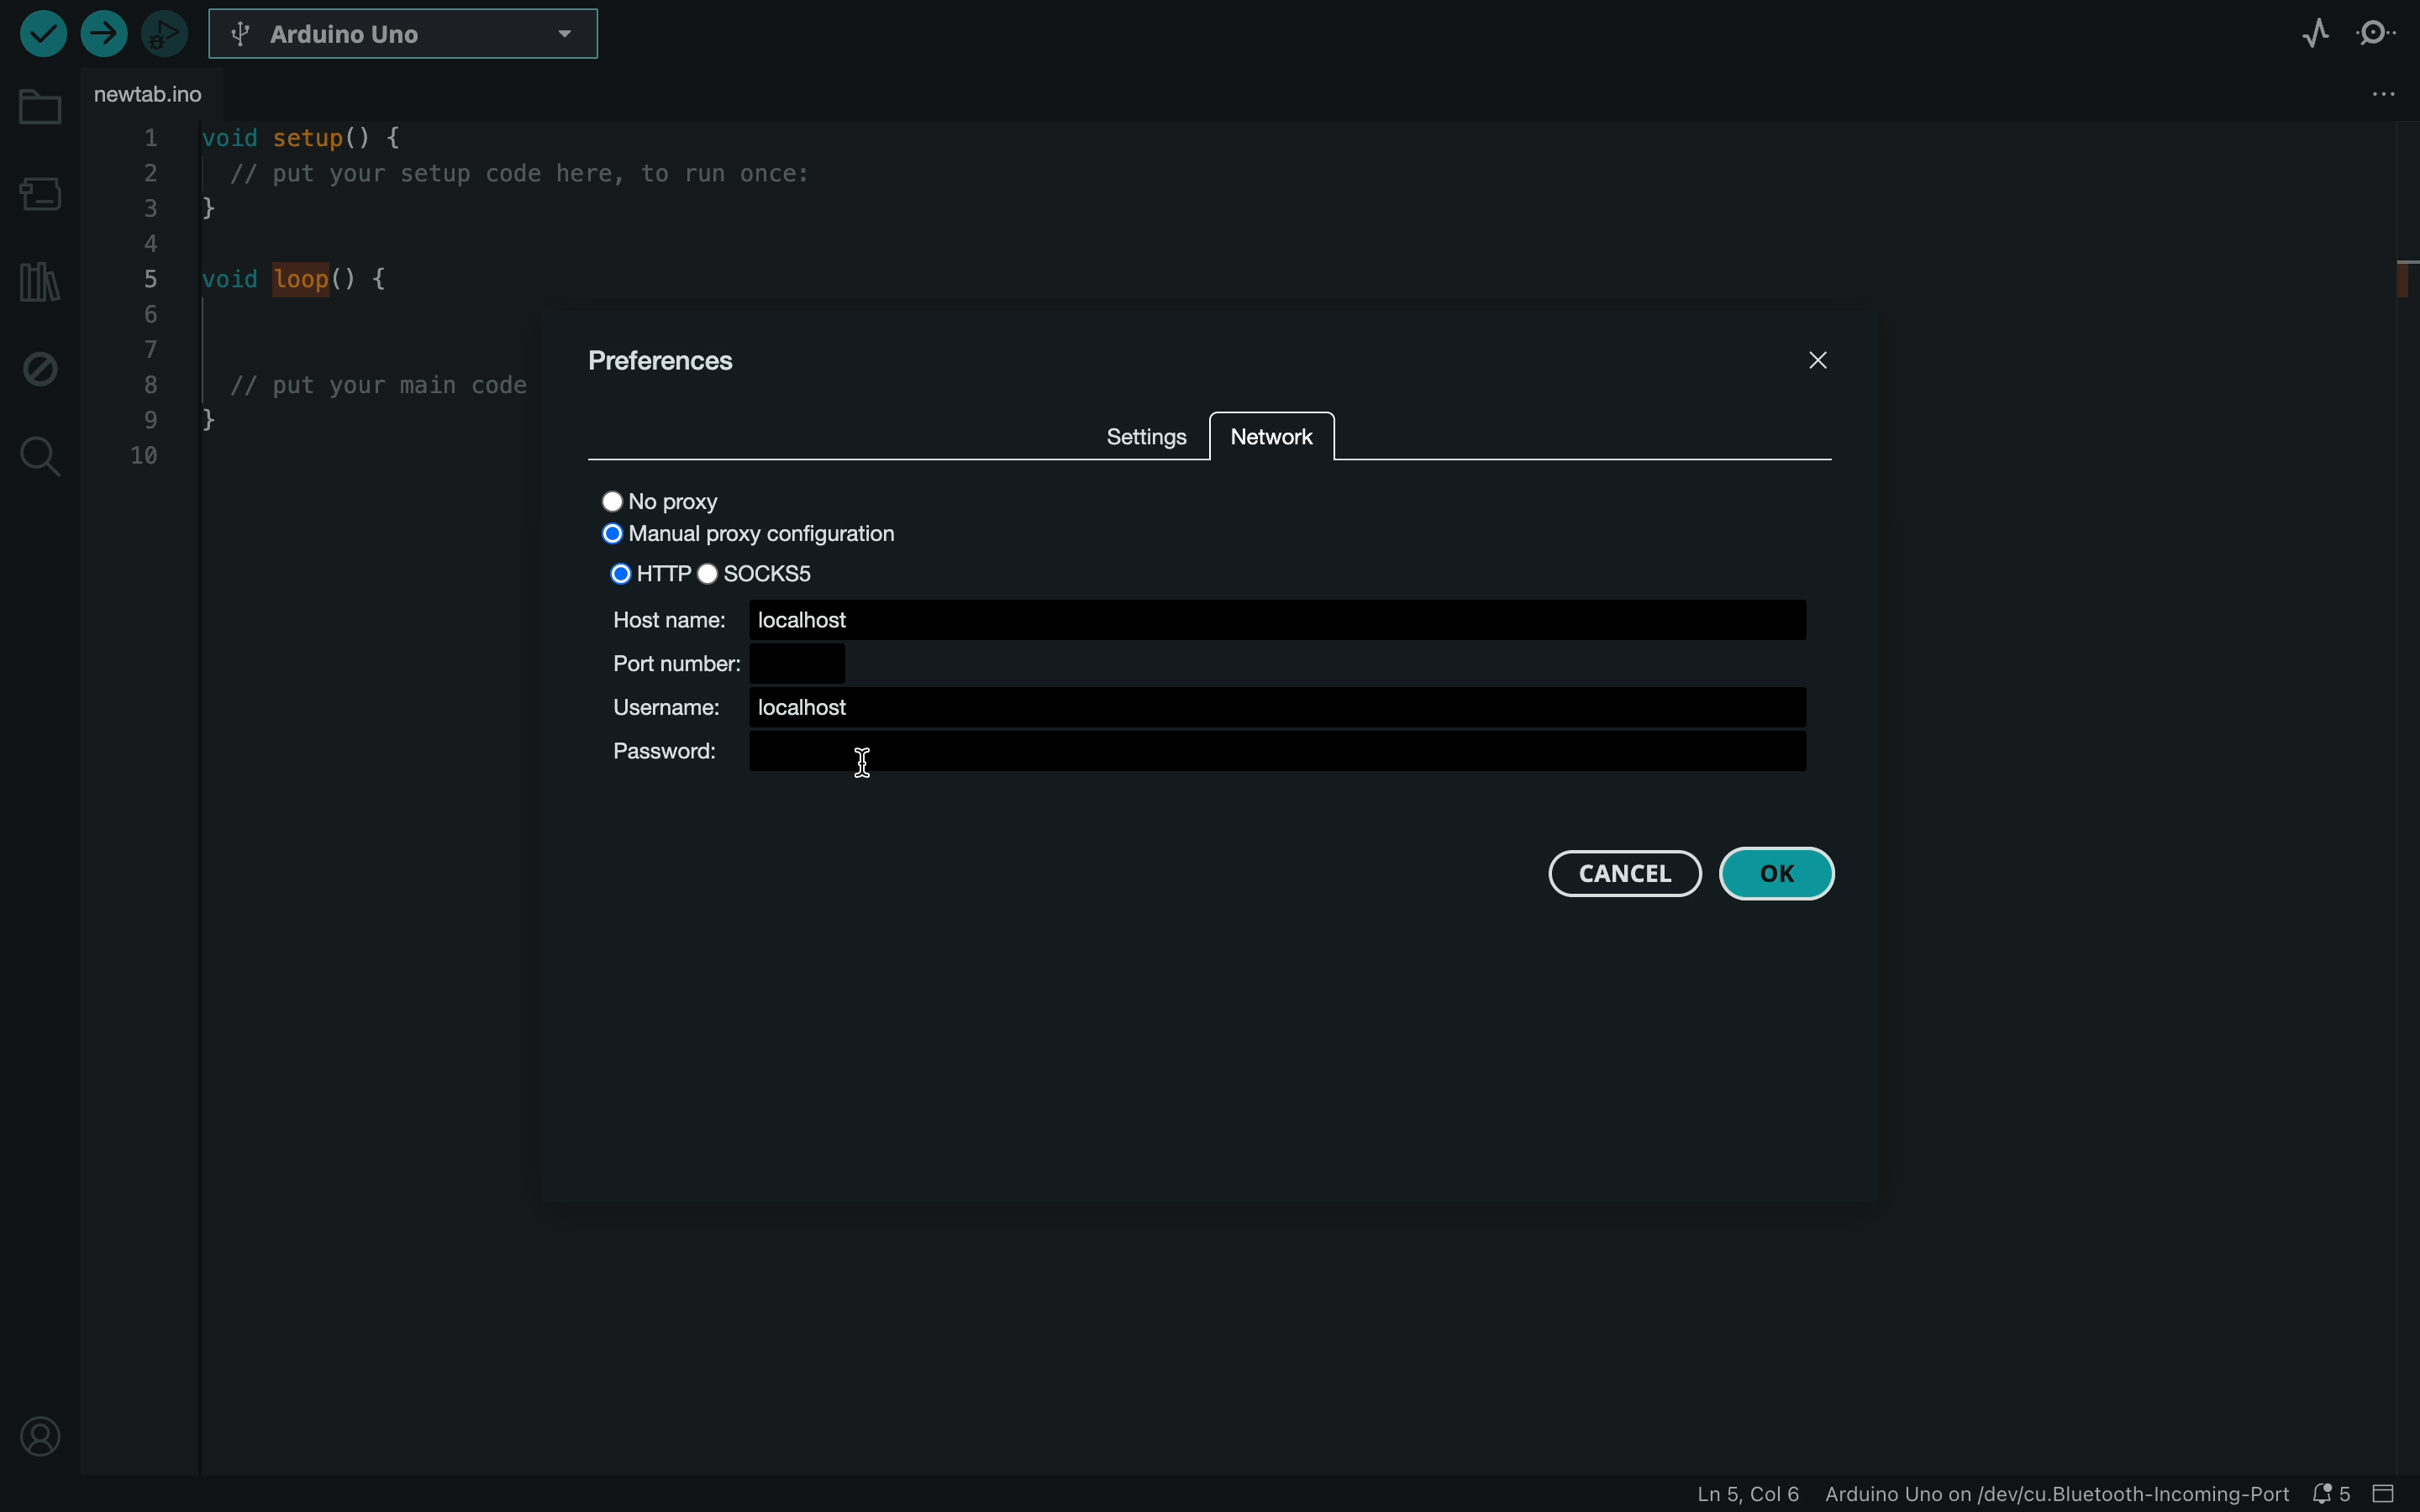  What do you see at coordinates (40, 453) in the screenshot?
I see `search` at bounding box center [40, 453].